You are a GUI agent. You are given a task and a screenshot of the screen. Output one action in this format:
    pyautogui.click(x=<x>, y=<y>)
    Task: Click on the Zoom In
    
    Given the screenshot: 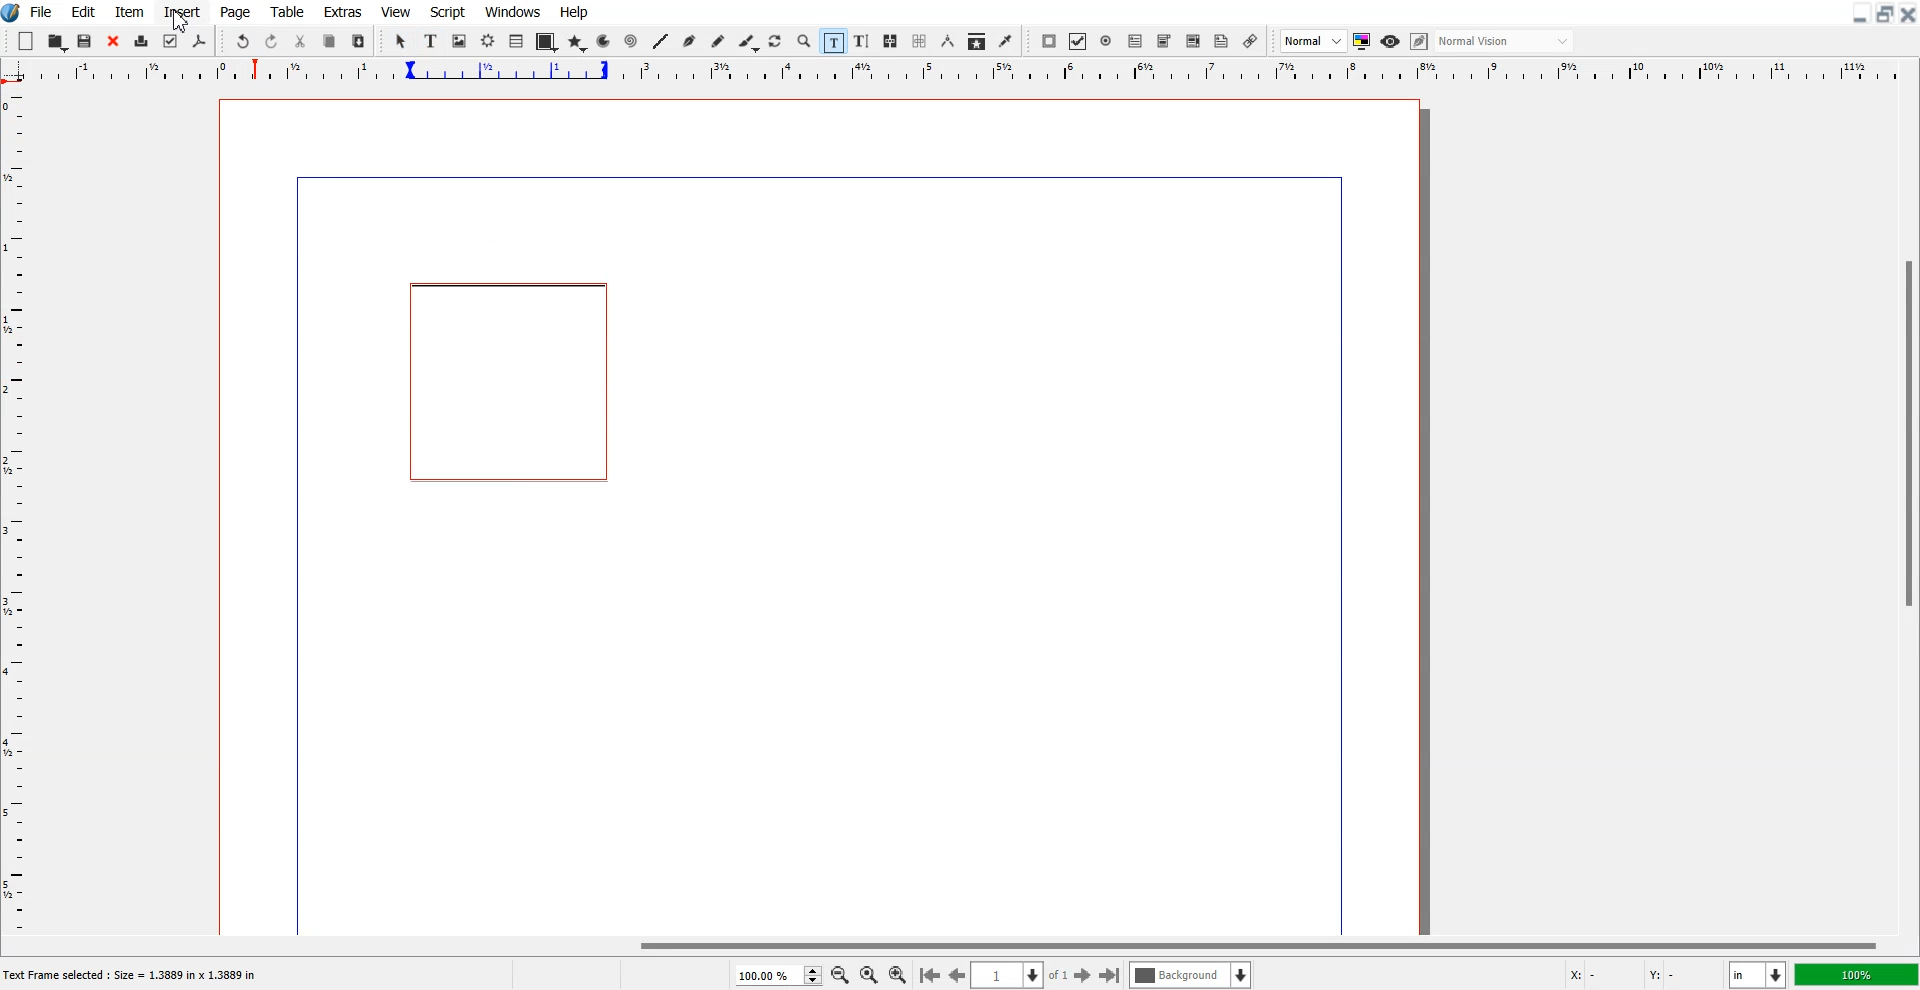 What is the action you would take?
    pyautogui.click(x=898, y=974)
    